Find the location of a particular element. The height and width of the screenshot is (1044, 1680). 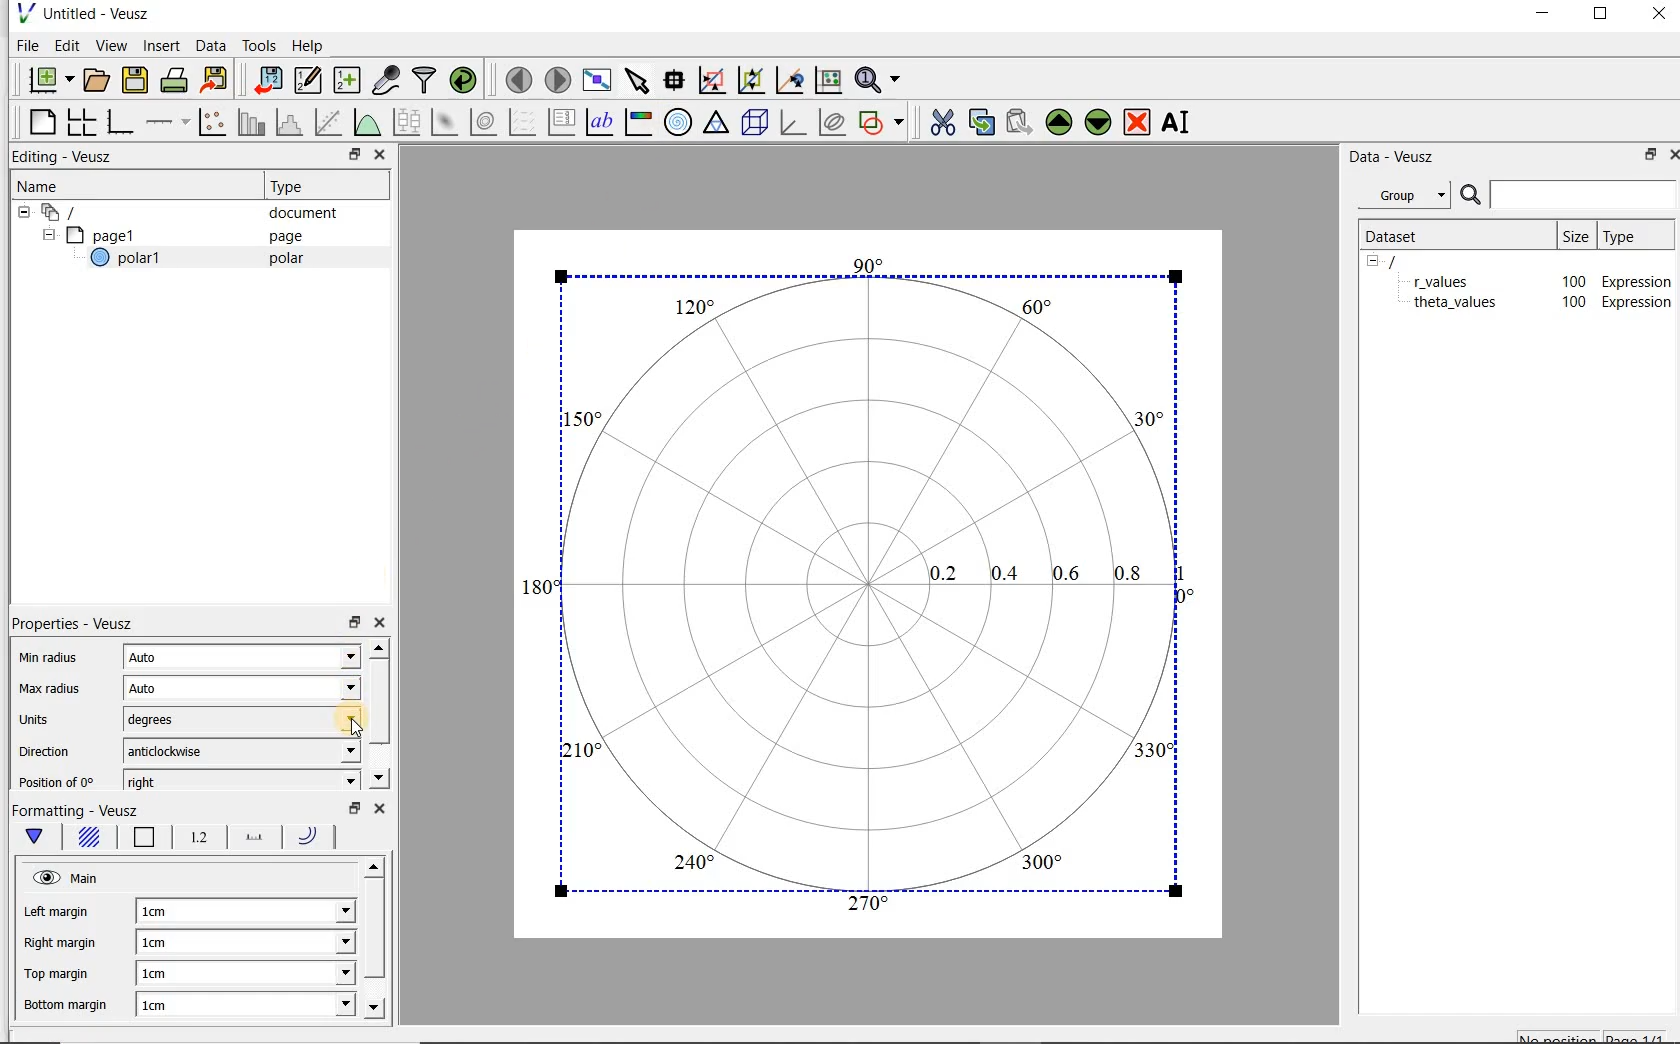

plot a function is located at coordinates (366, 122).